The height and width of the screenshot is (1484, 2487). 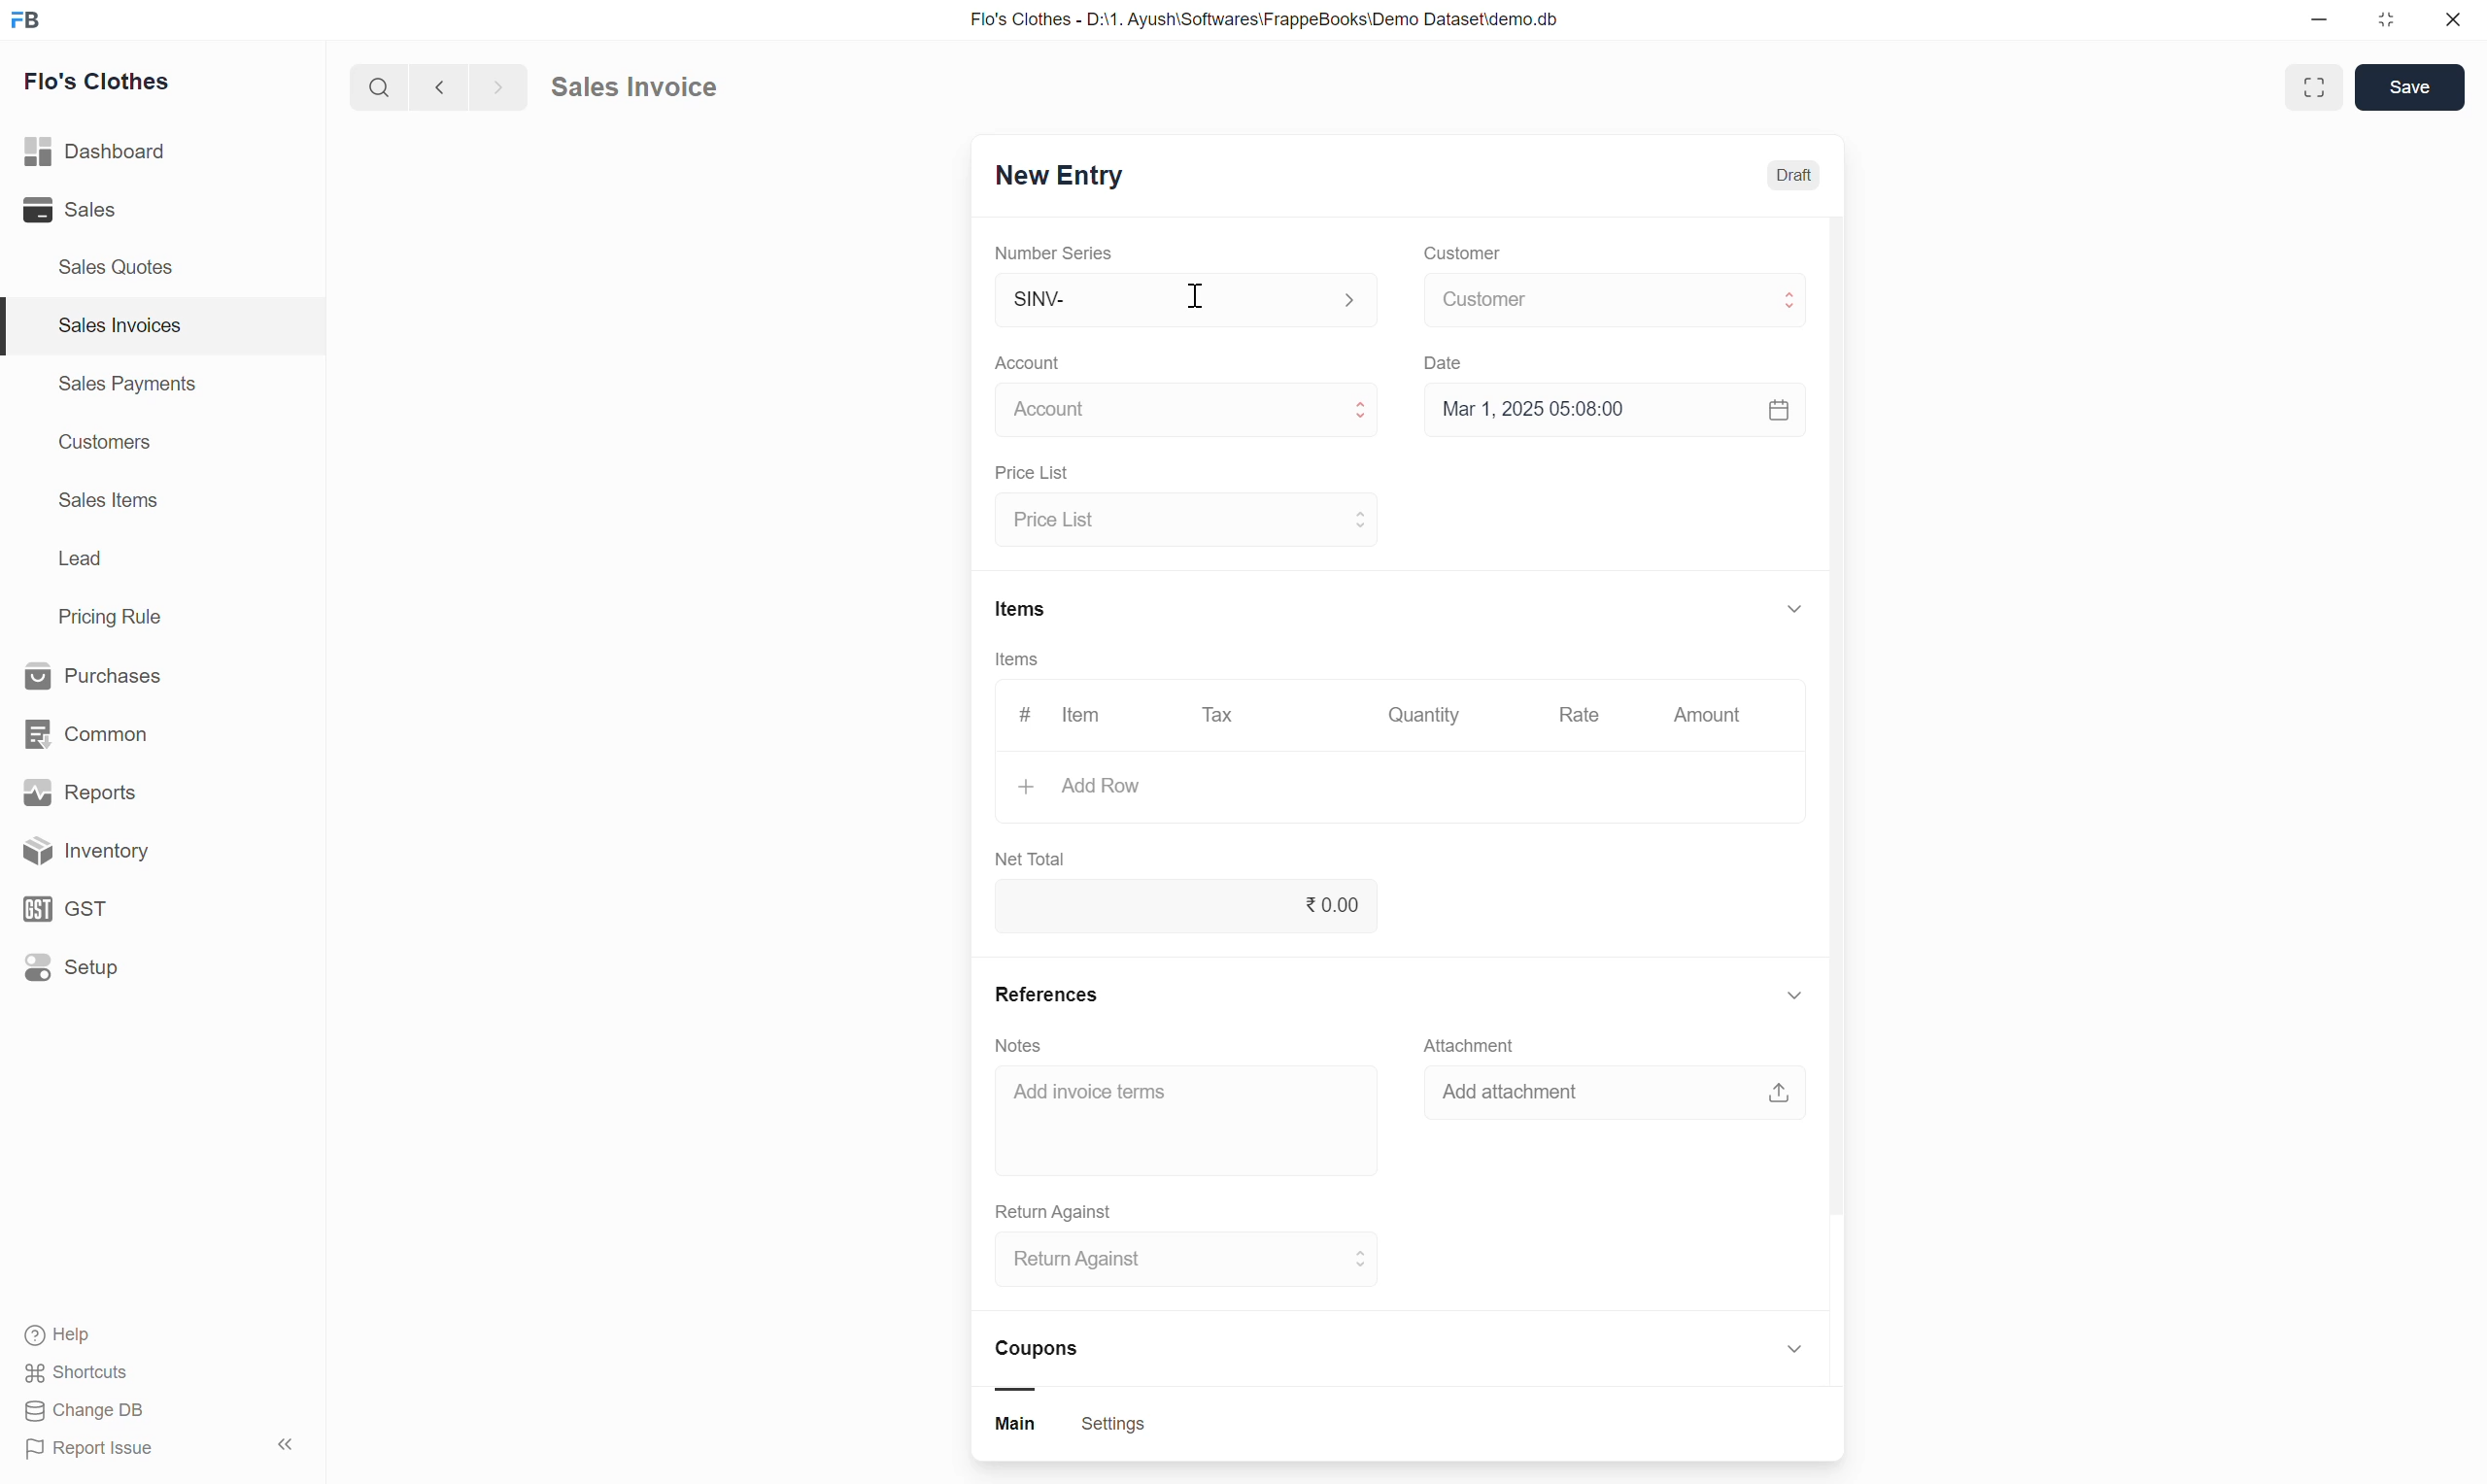 What do you see at coordinates (1056, 255) in the screenshot?
I see `Number Series` at bounding box center [1056, 255].